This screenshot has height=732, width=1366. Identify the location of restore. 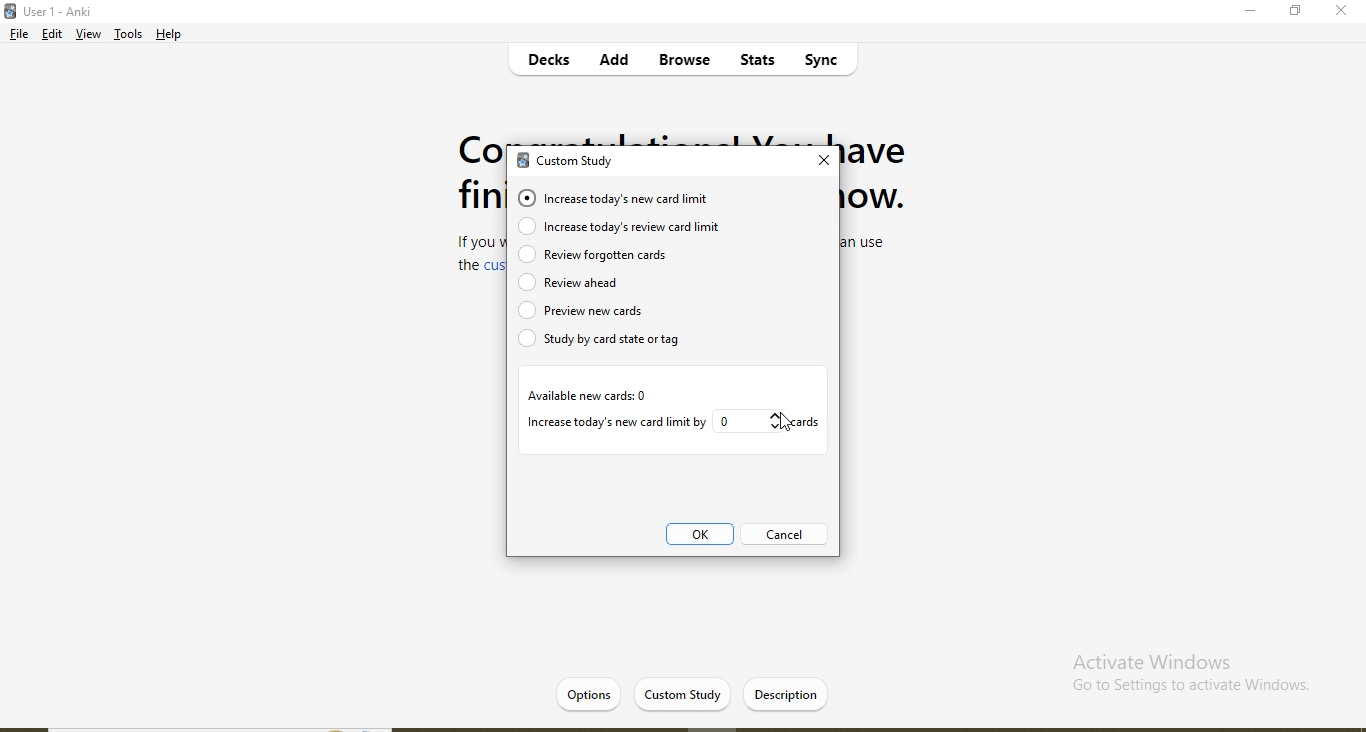
(1295, 13).